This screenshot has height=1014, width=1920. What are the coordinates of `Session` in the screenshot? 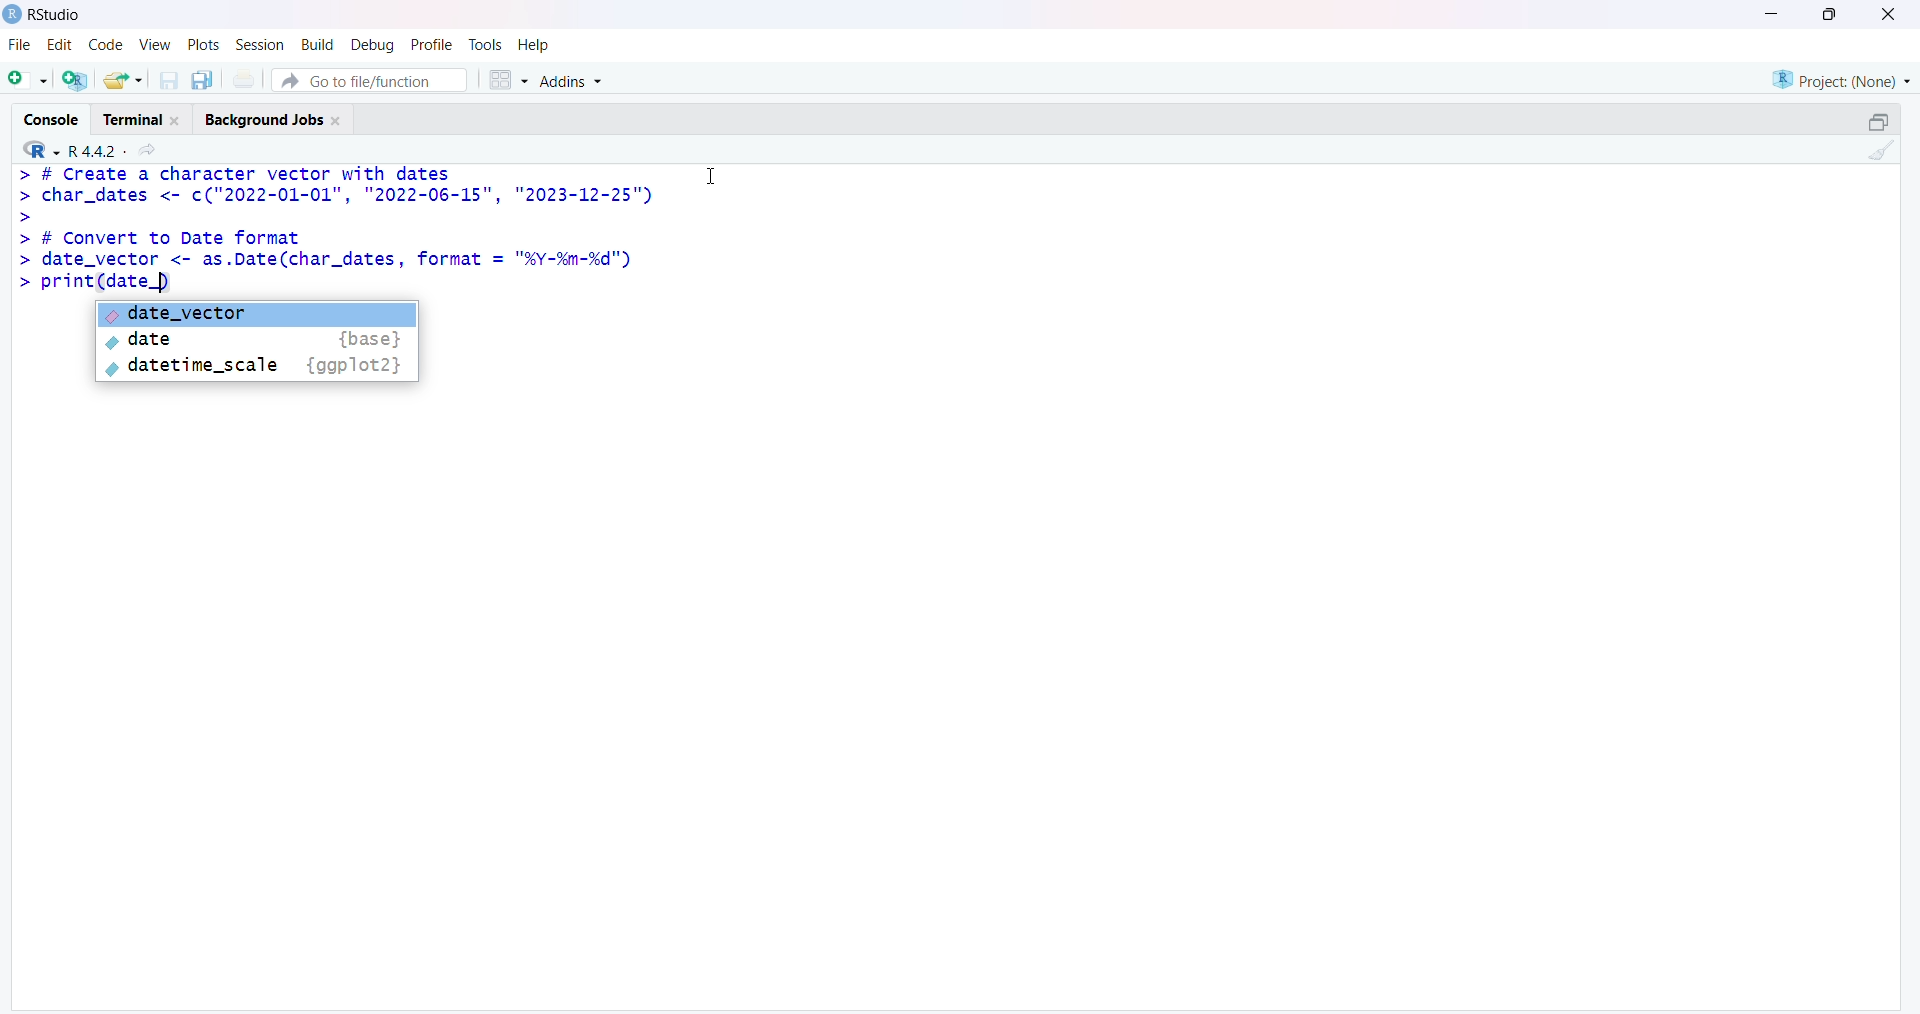 It's located at (257, 46).